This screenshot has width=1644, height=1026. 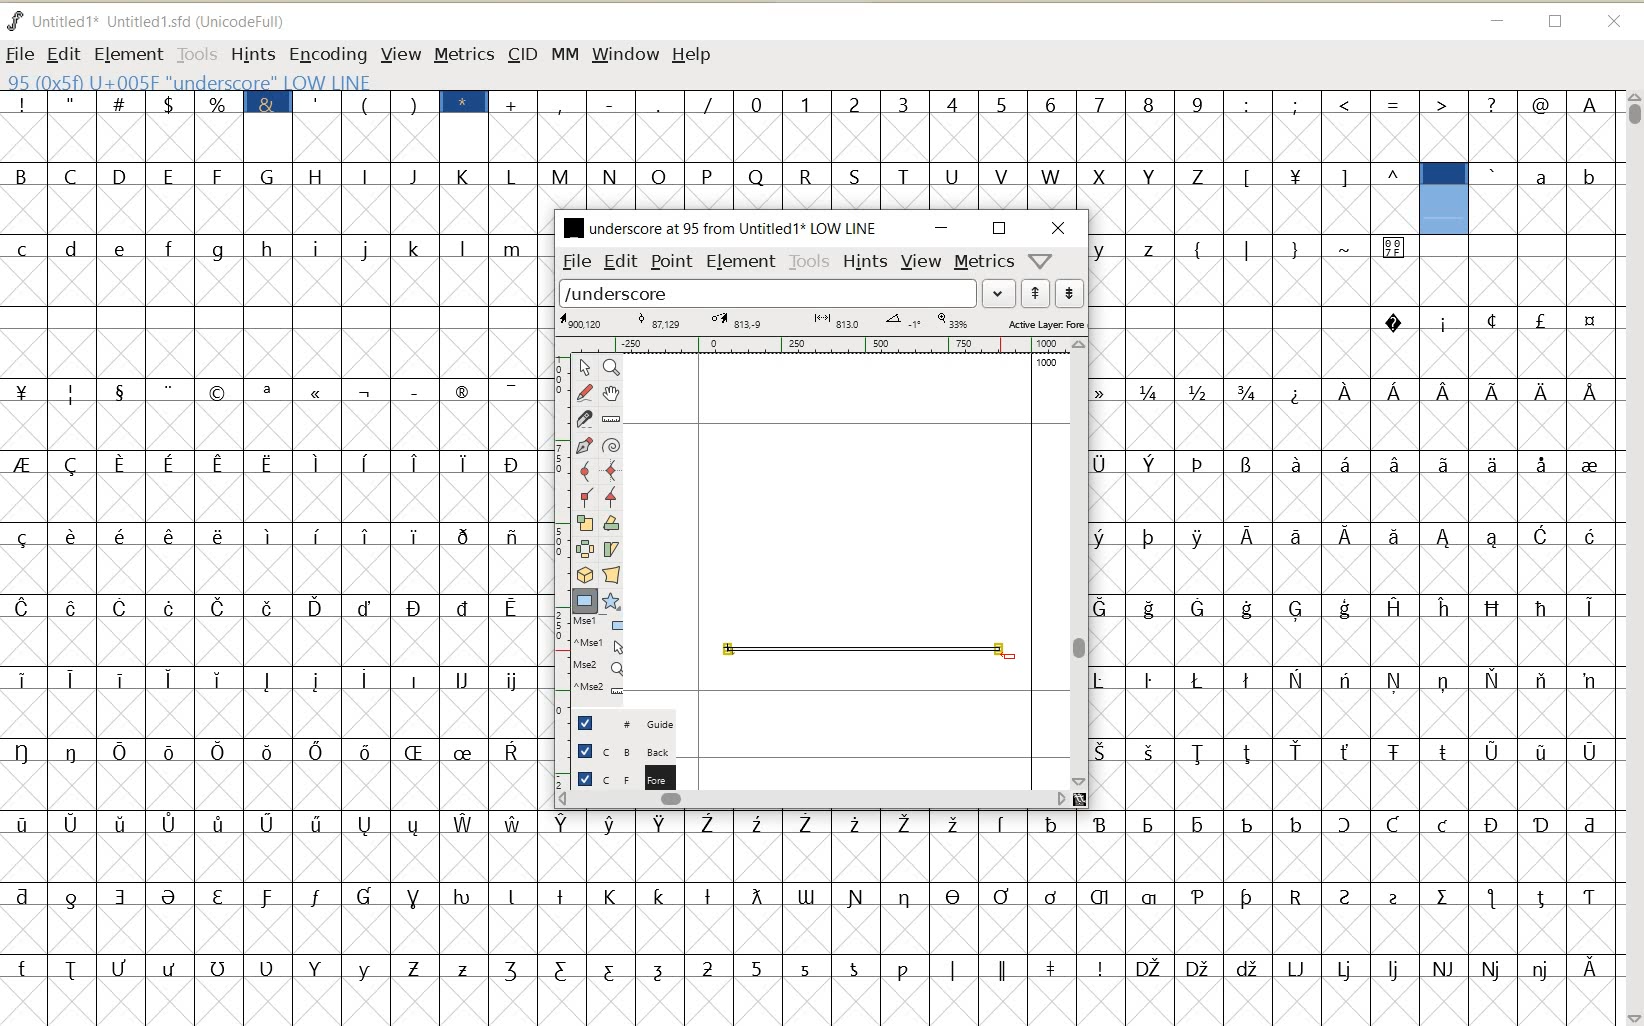 I want to click on pointer, so click(x=583, y=368).